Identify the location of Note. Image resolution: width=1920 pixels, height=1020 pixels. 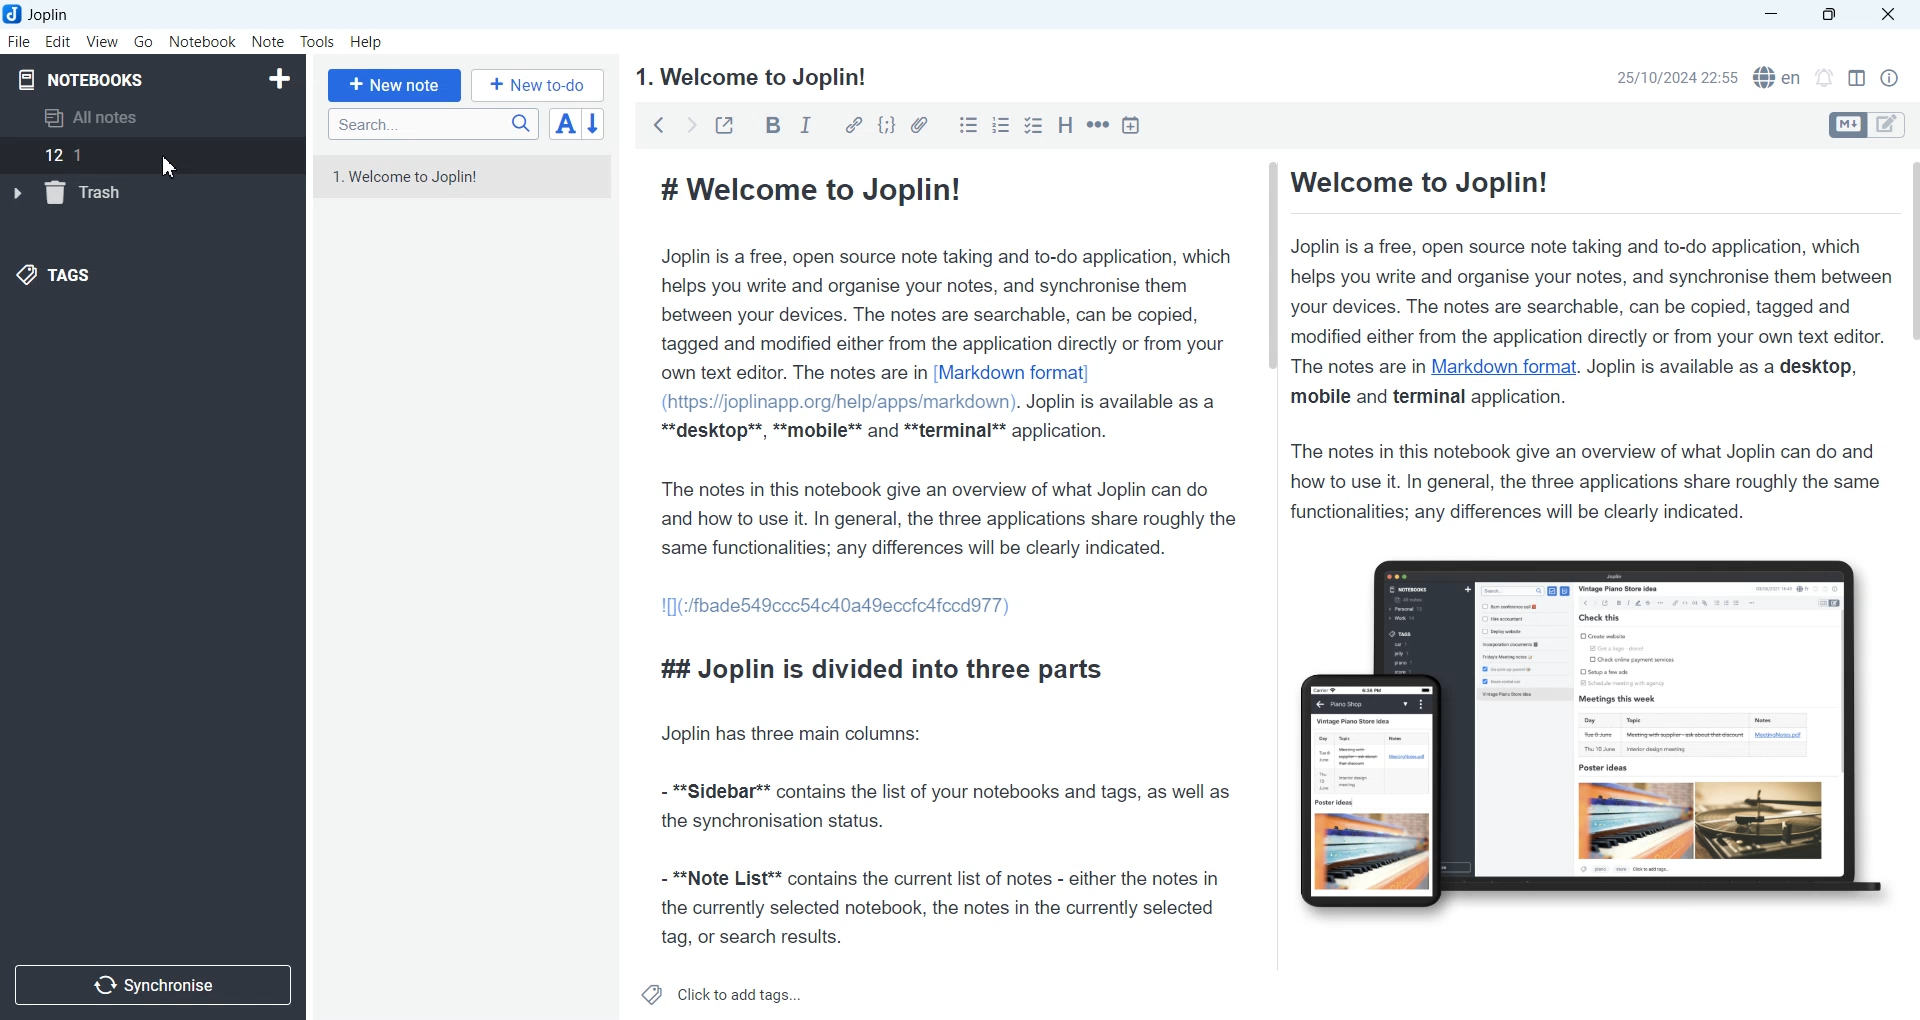
(267, 42).